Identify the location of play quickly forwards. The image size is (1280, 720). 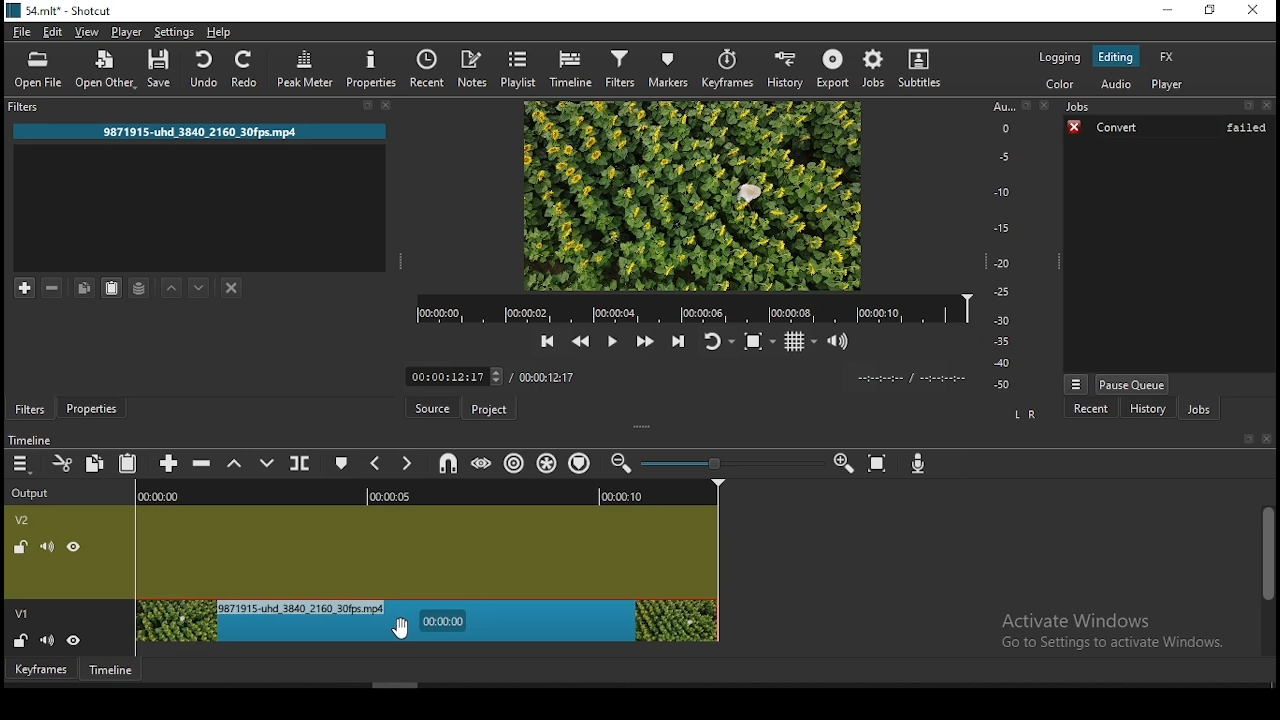
(643, 343).